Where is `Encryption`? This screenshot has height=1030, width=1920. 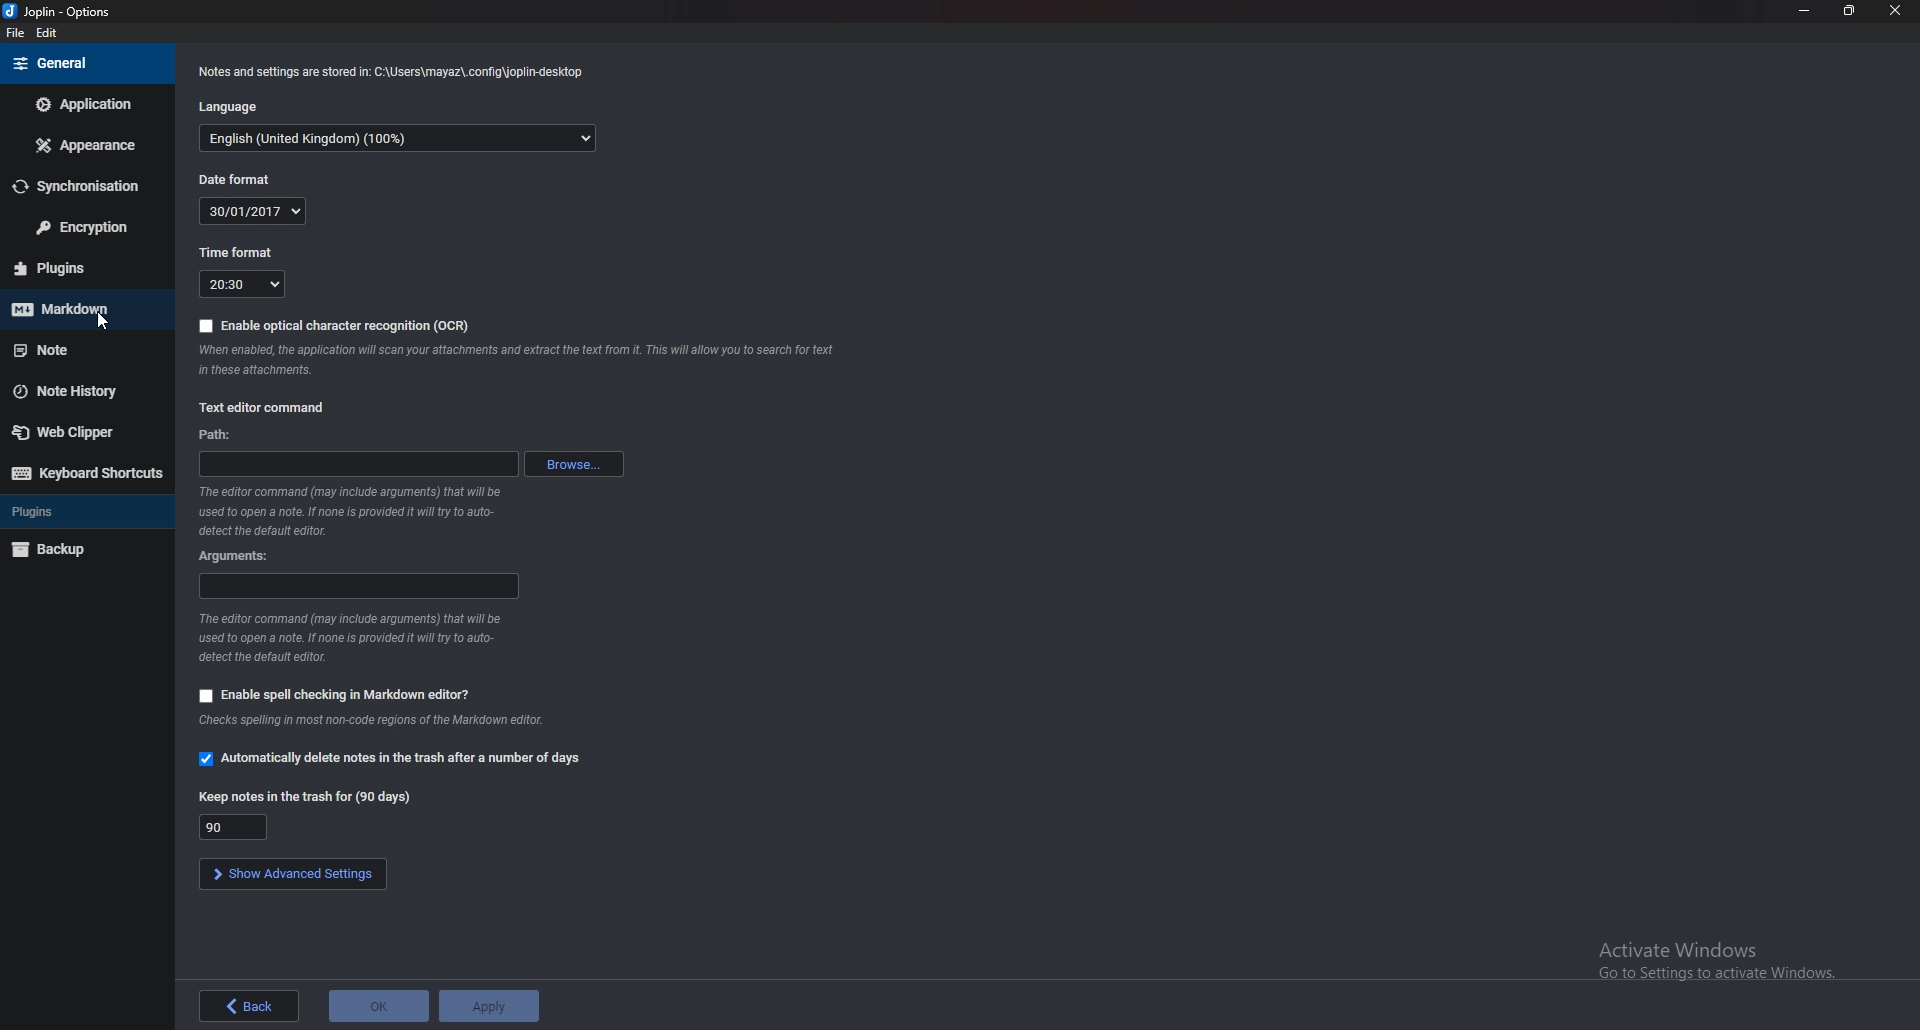
Encryption is located at coordinates (83, 227).